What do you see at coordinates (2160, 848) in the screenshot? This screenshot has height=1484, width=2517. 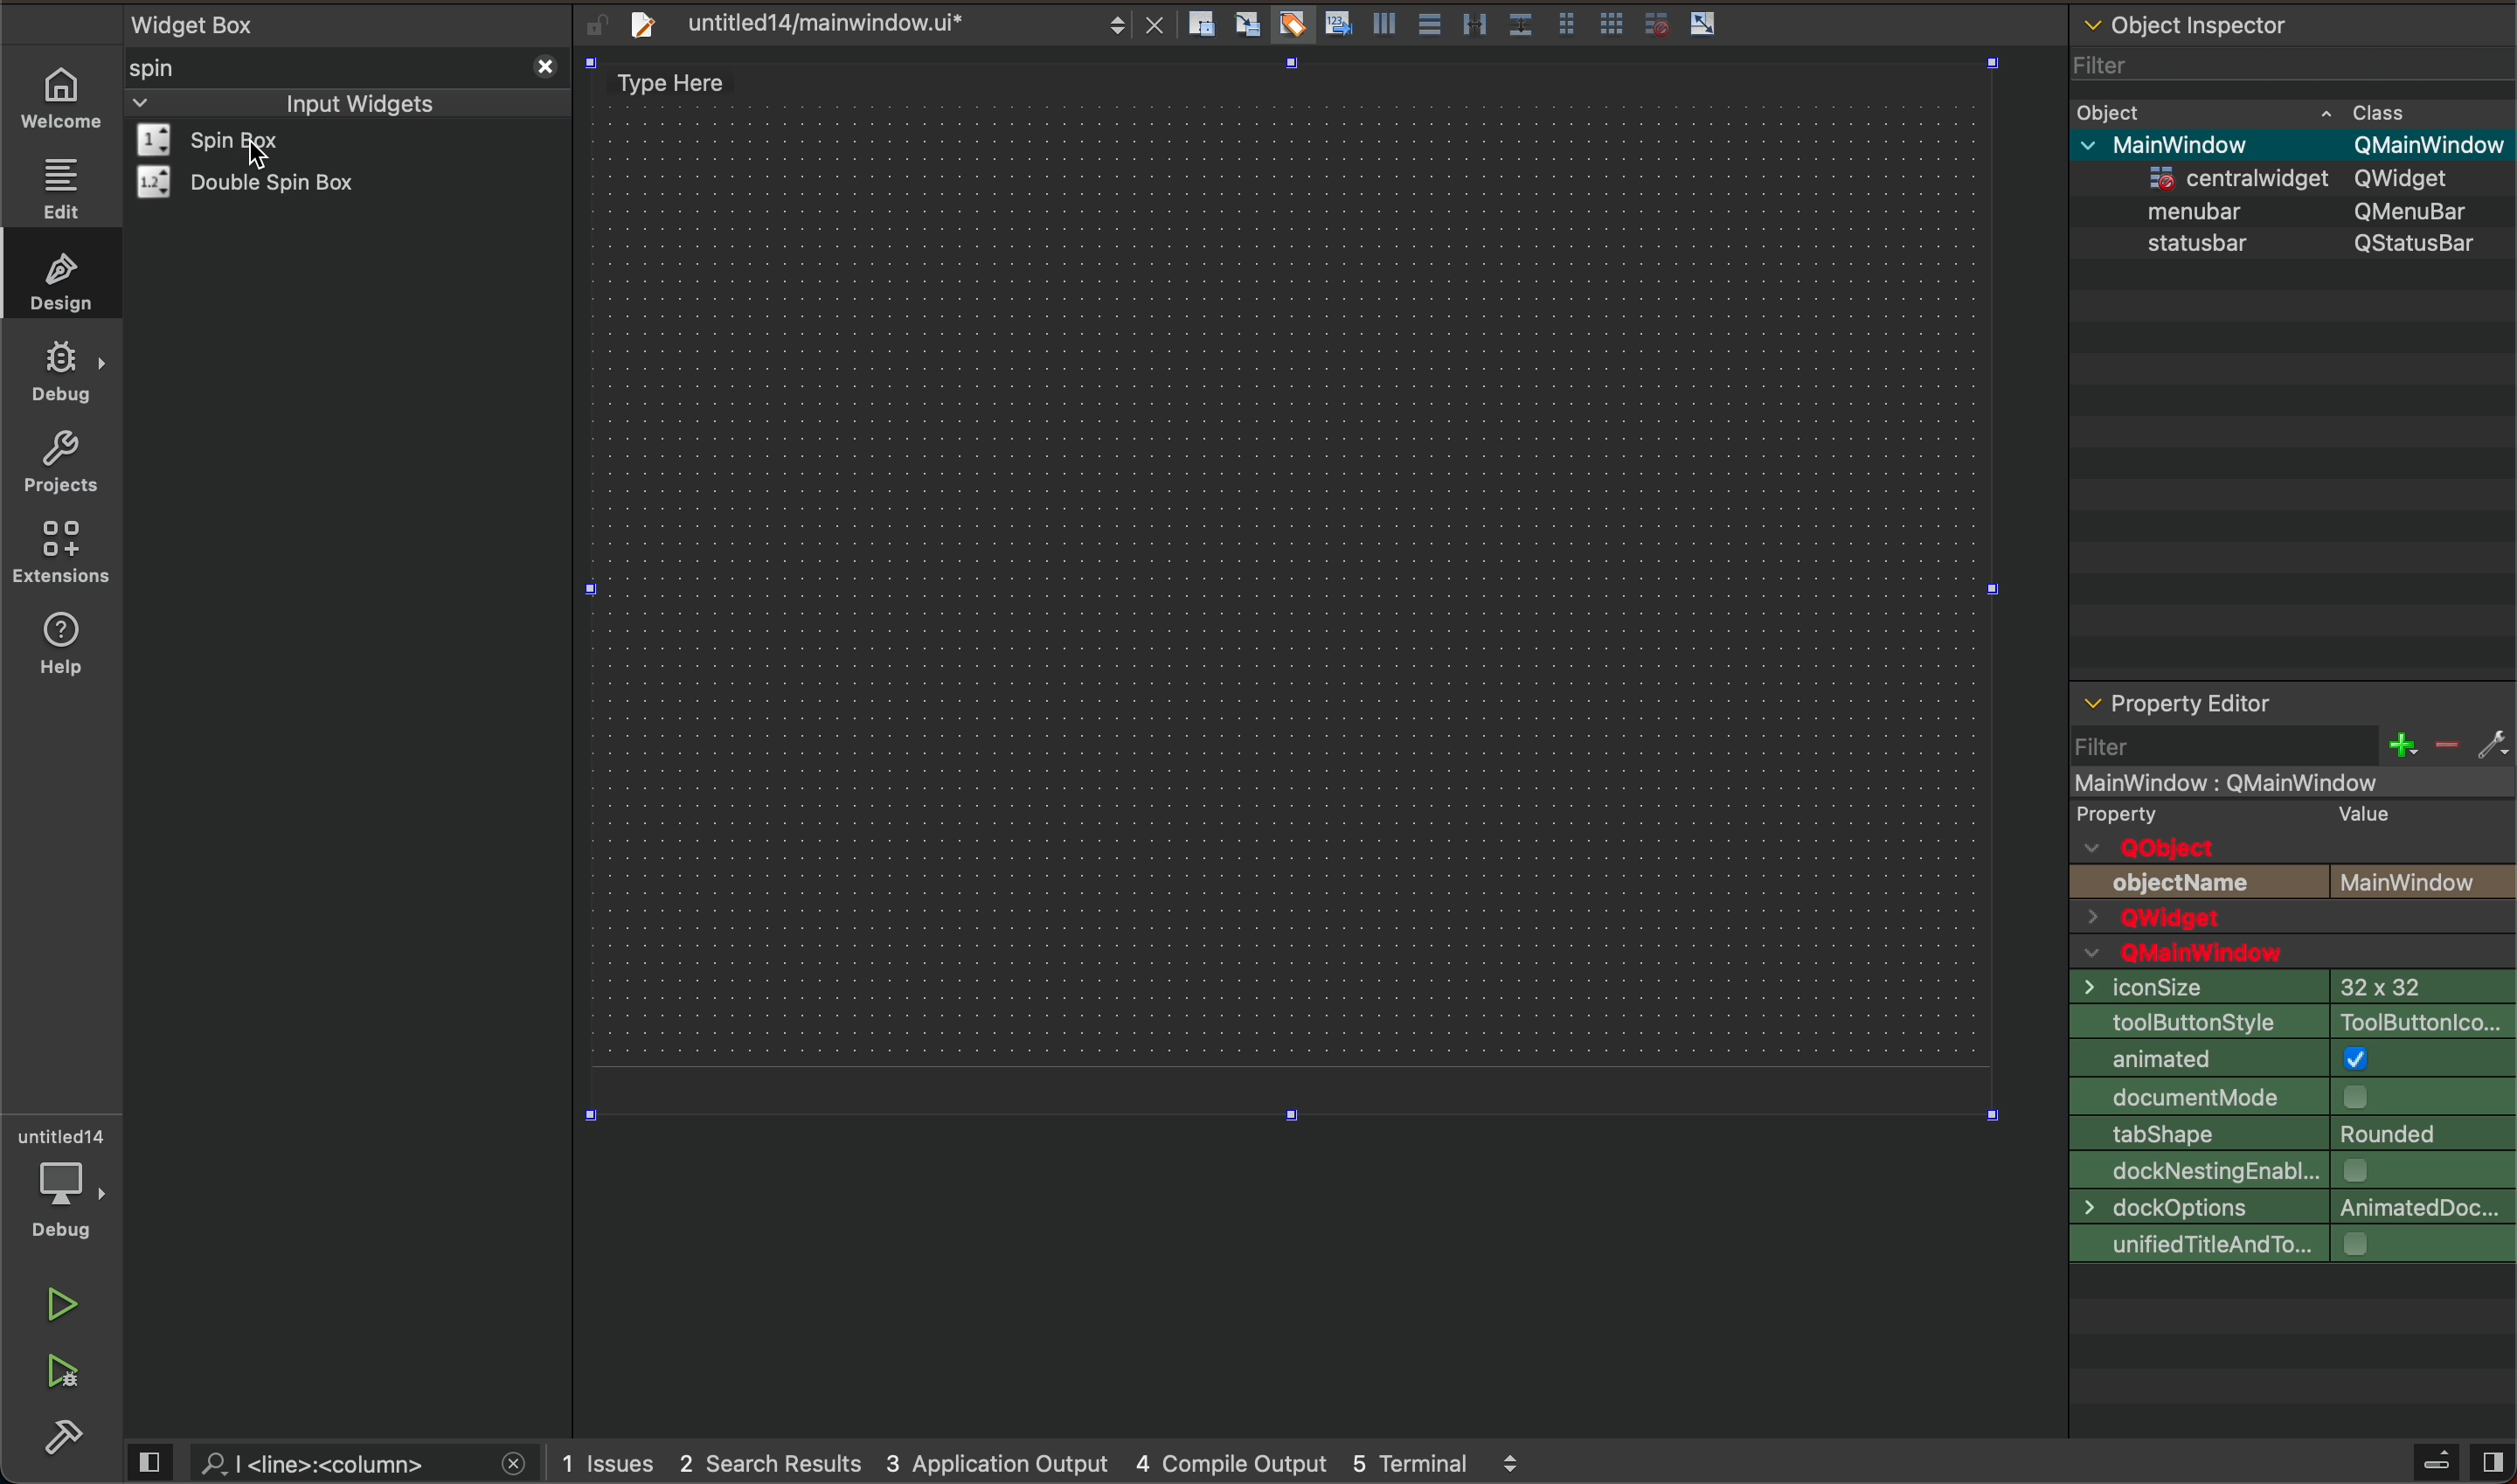 I see `text` at bounding box center [2160, 848].